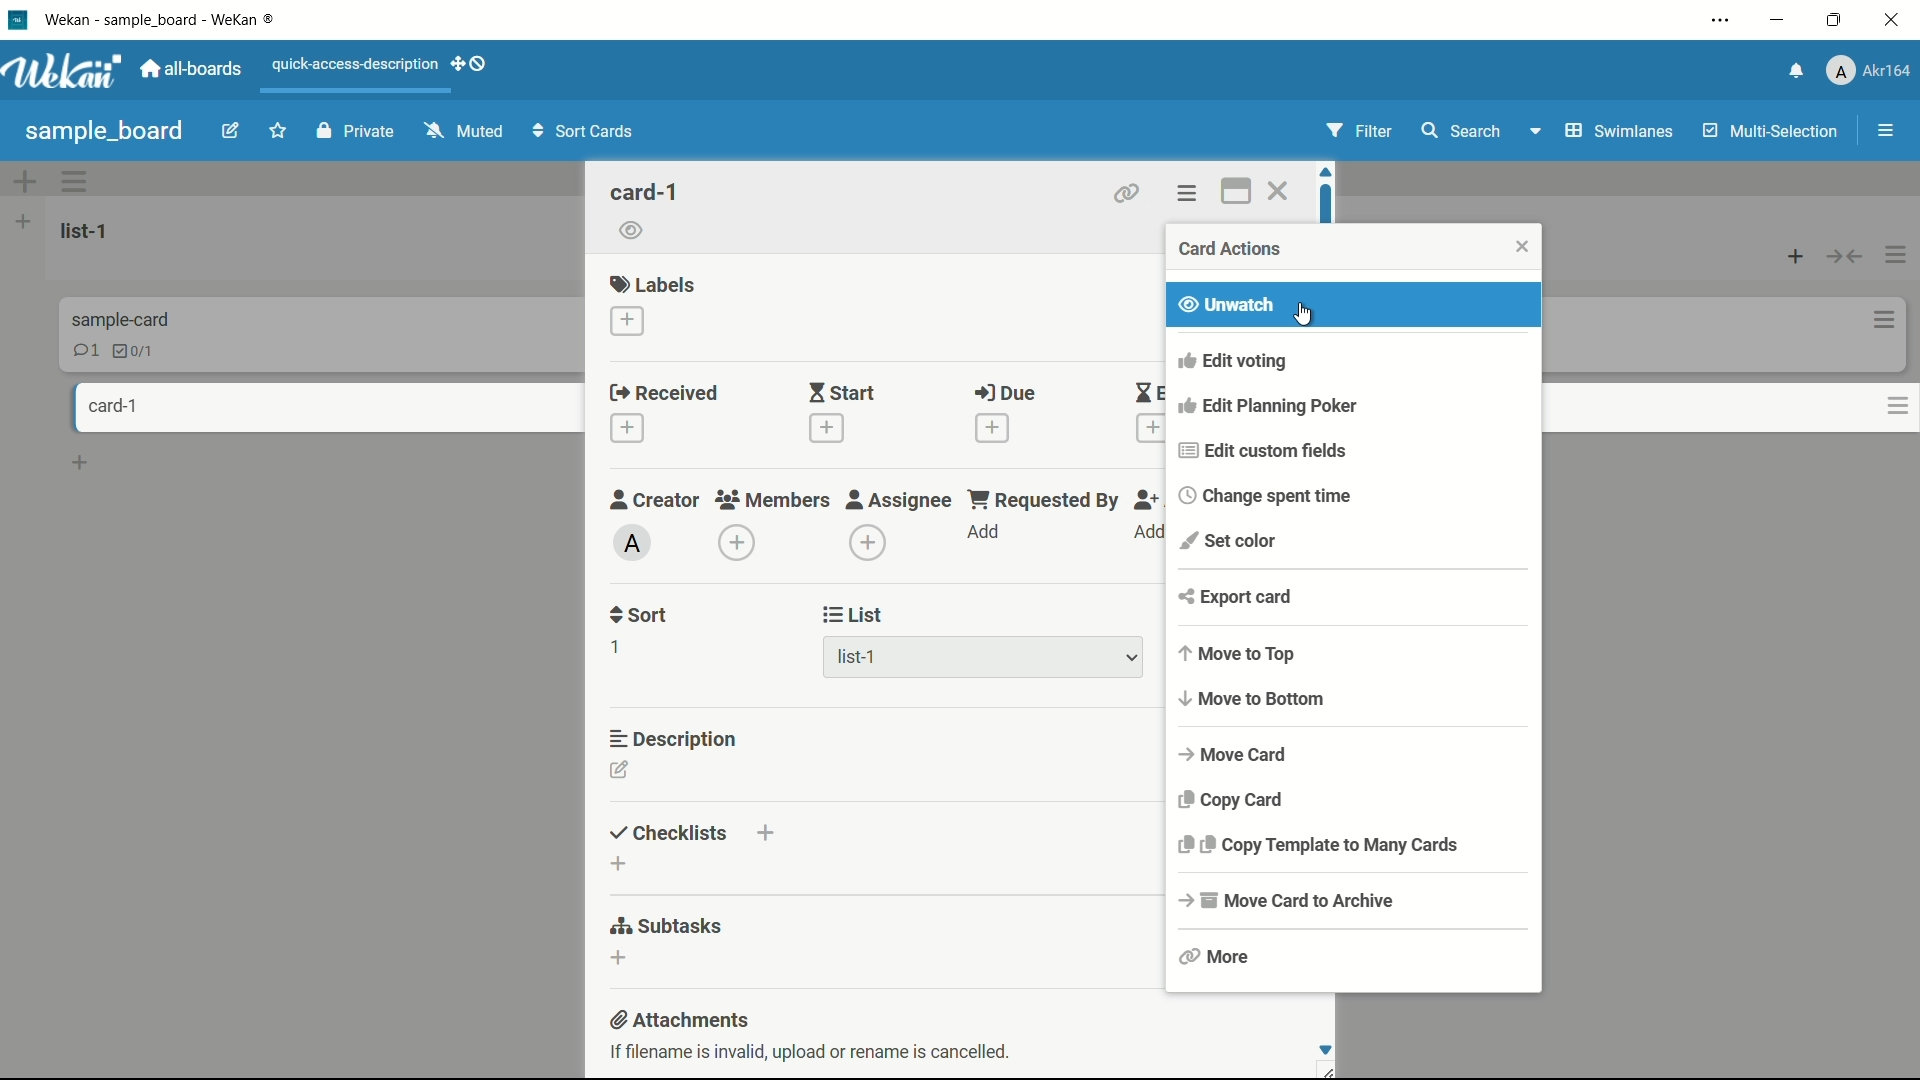  I want to click on card actions, so click(1876, 316).